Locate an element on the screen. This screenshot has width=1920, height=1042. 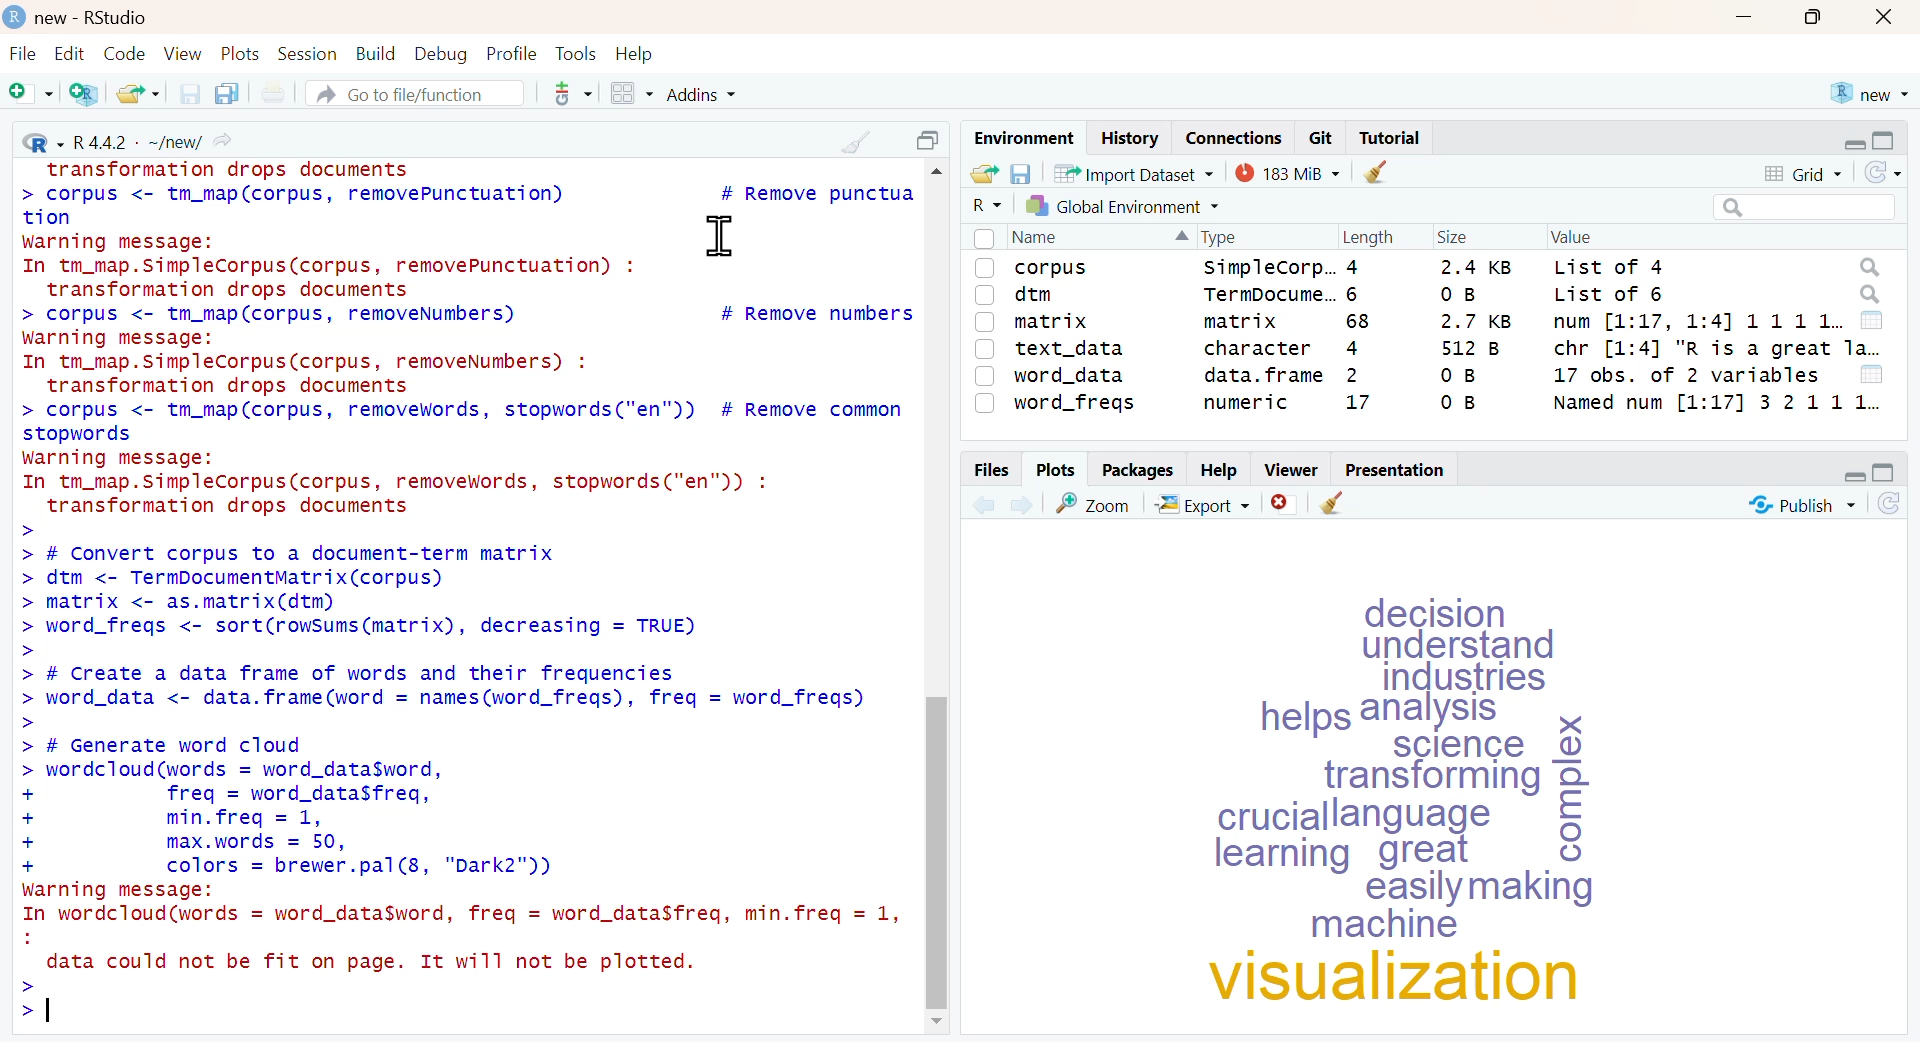
scroll bar is located at coordinates (939, 849).